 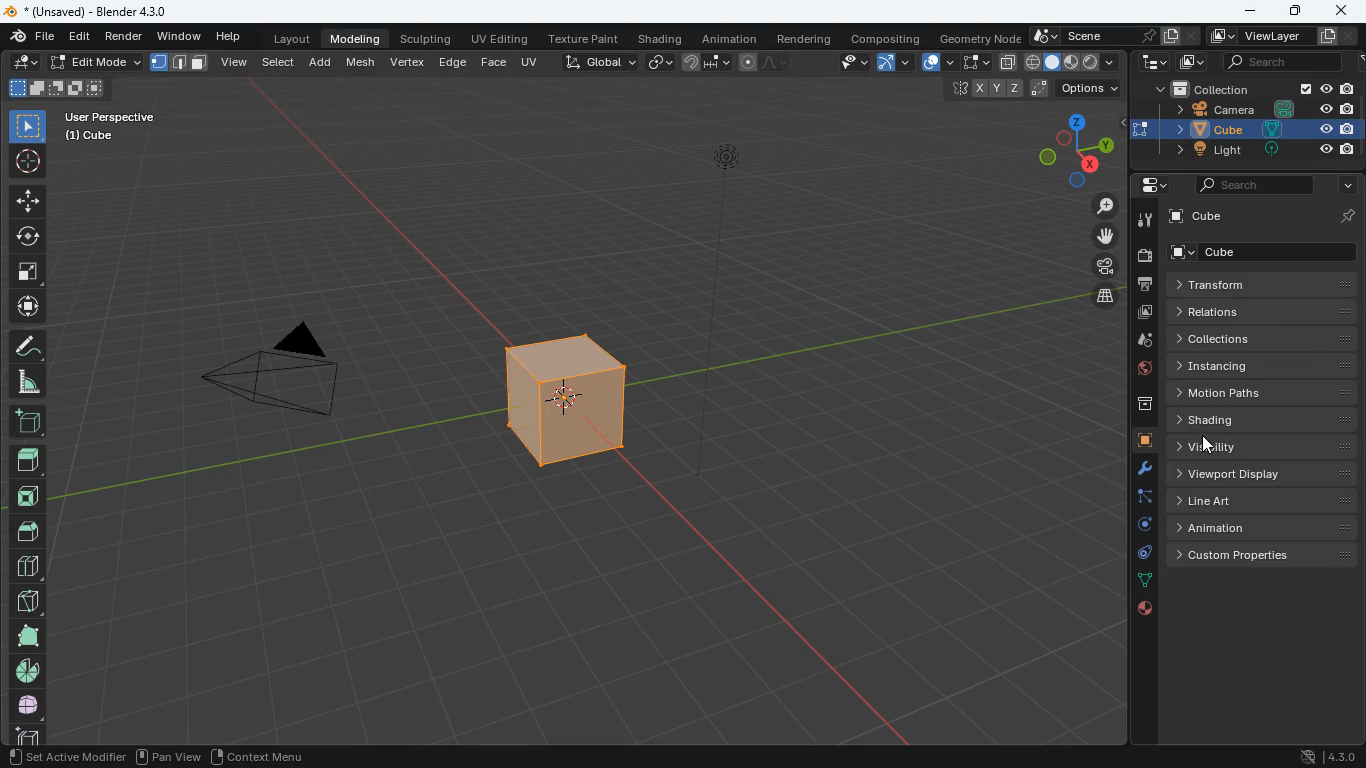 I want to click on rendering, so click(x=806, y=39).